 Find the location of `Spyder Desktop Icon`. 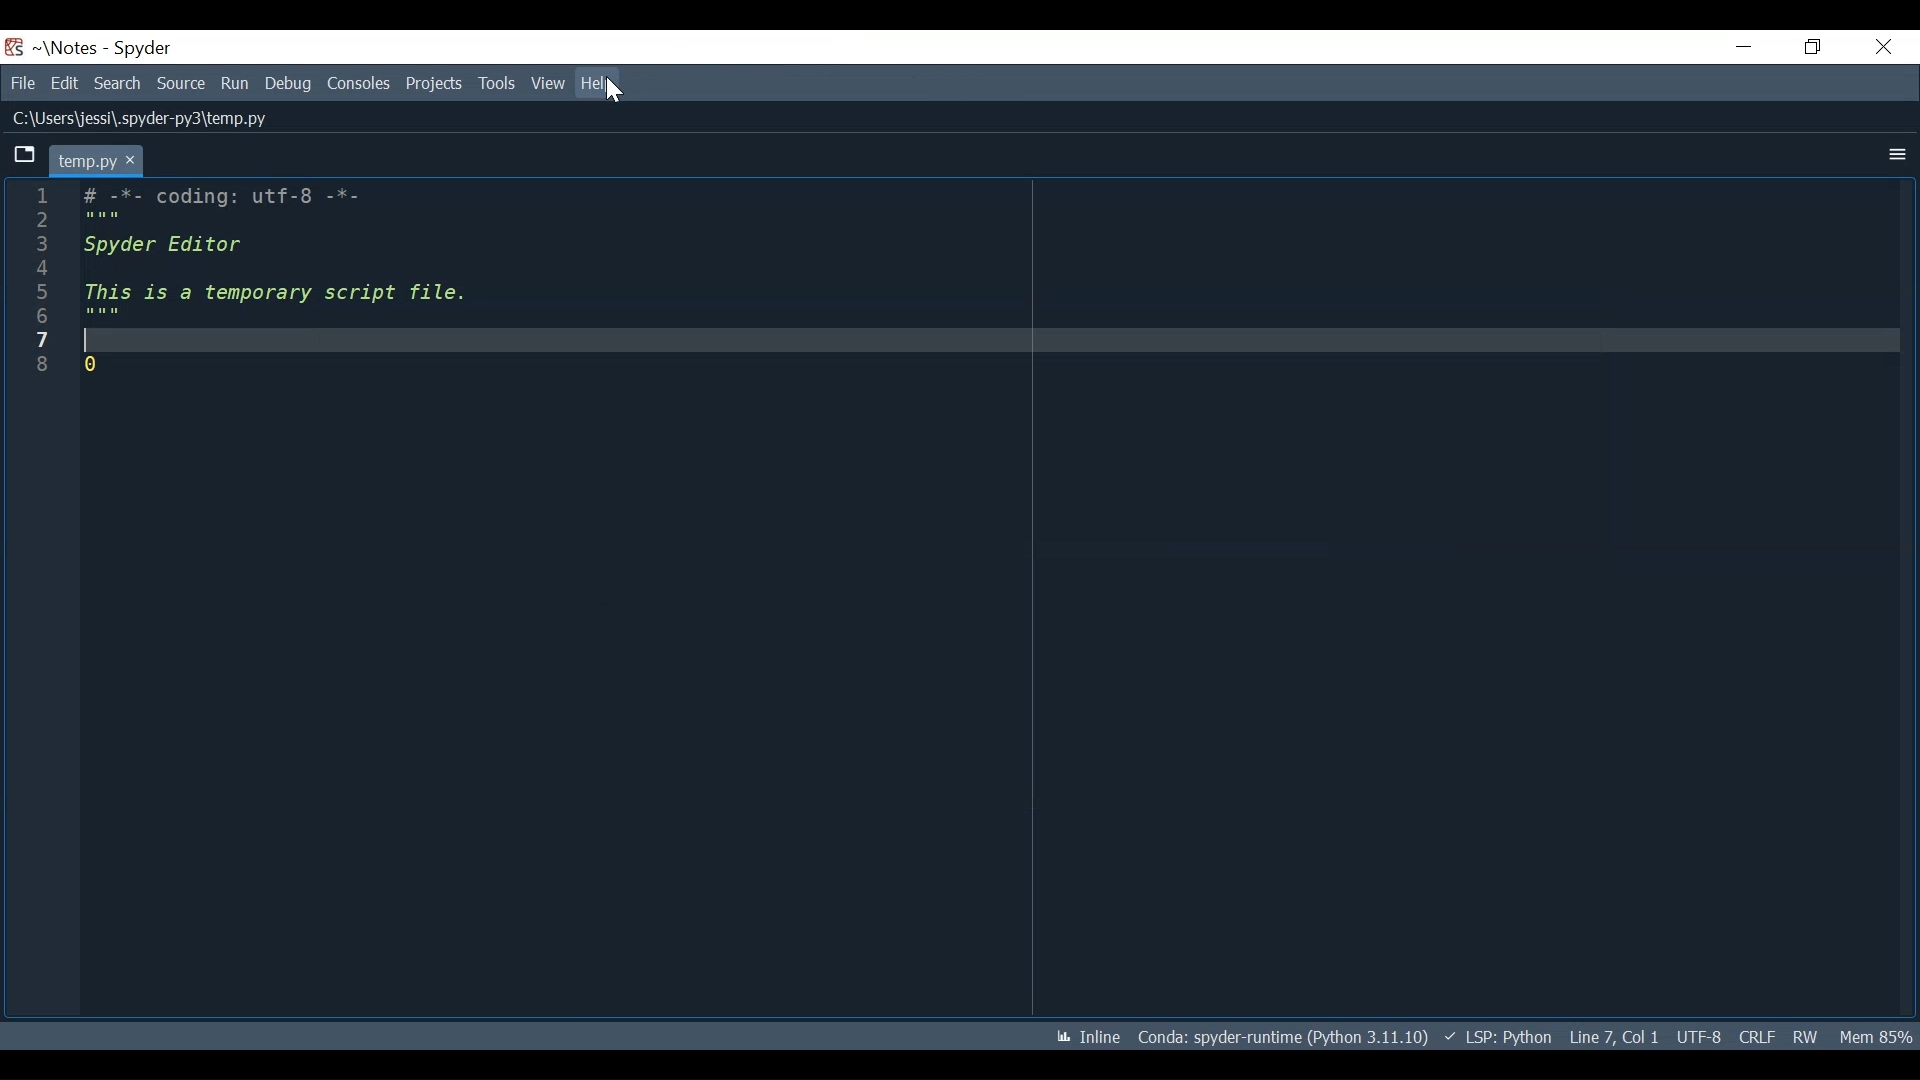

Spyder Desktop Icon is located at coordinates (14, 47).